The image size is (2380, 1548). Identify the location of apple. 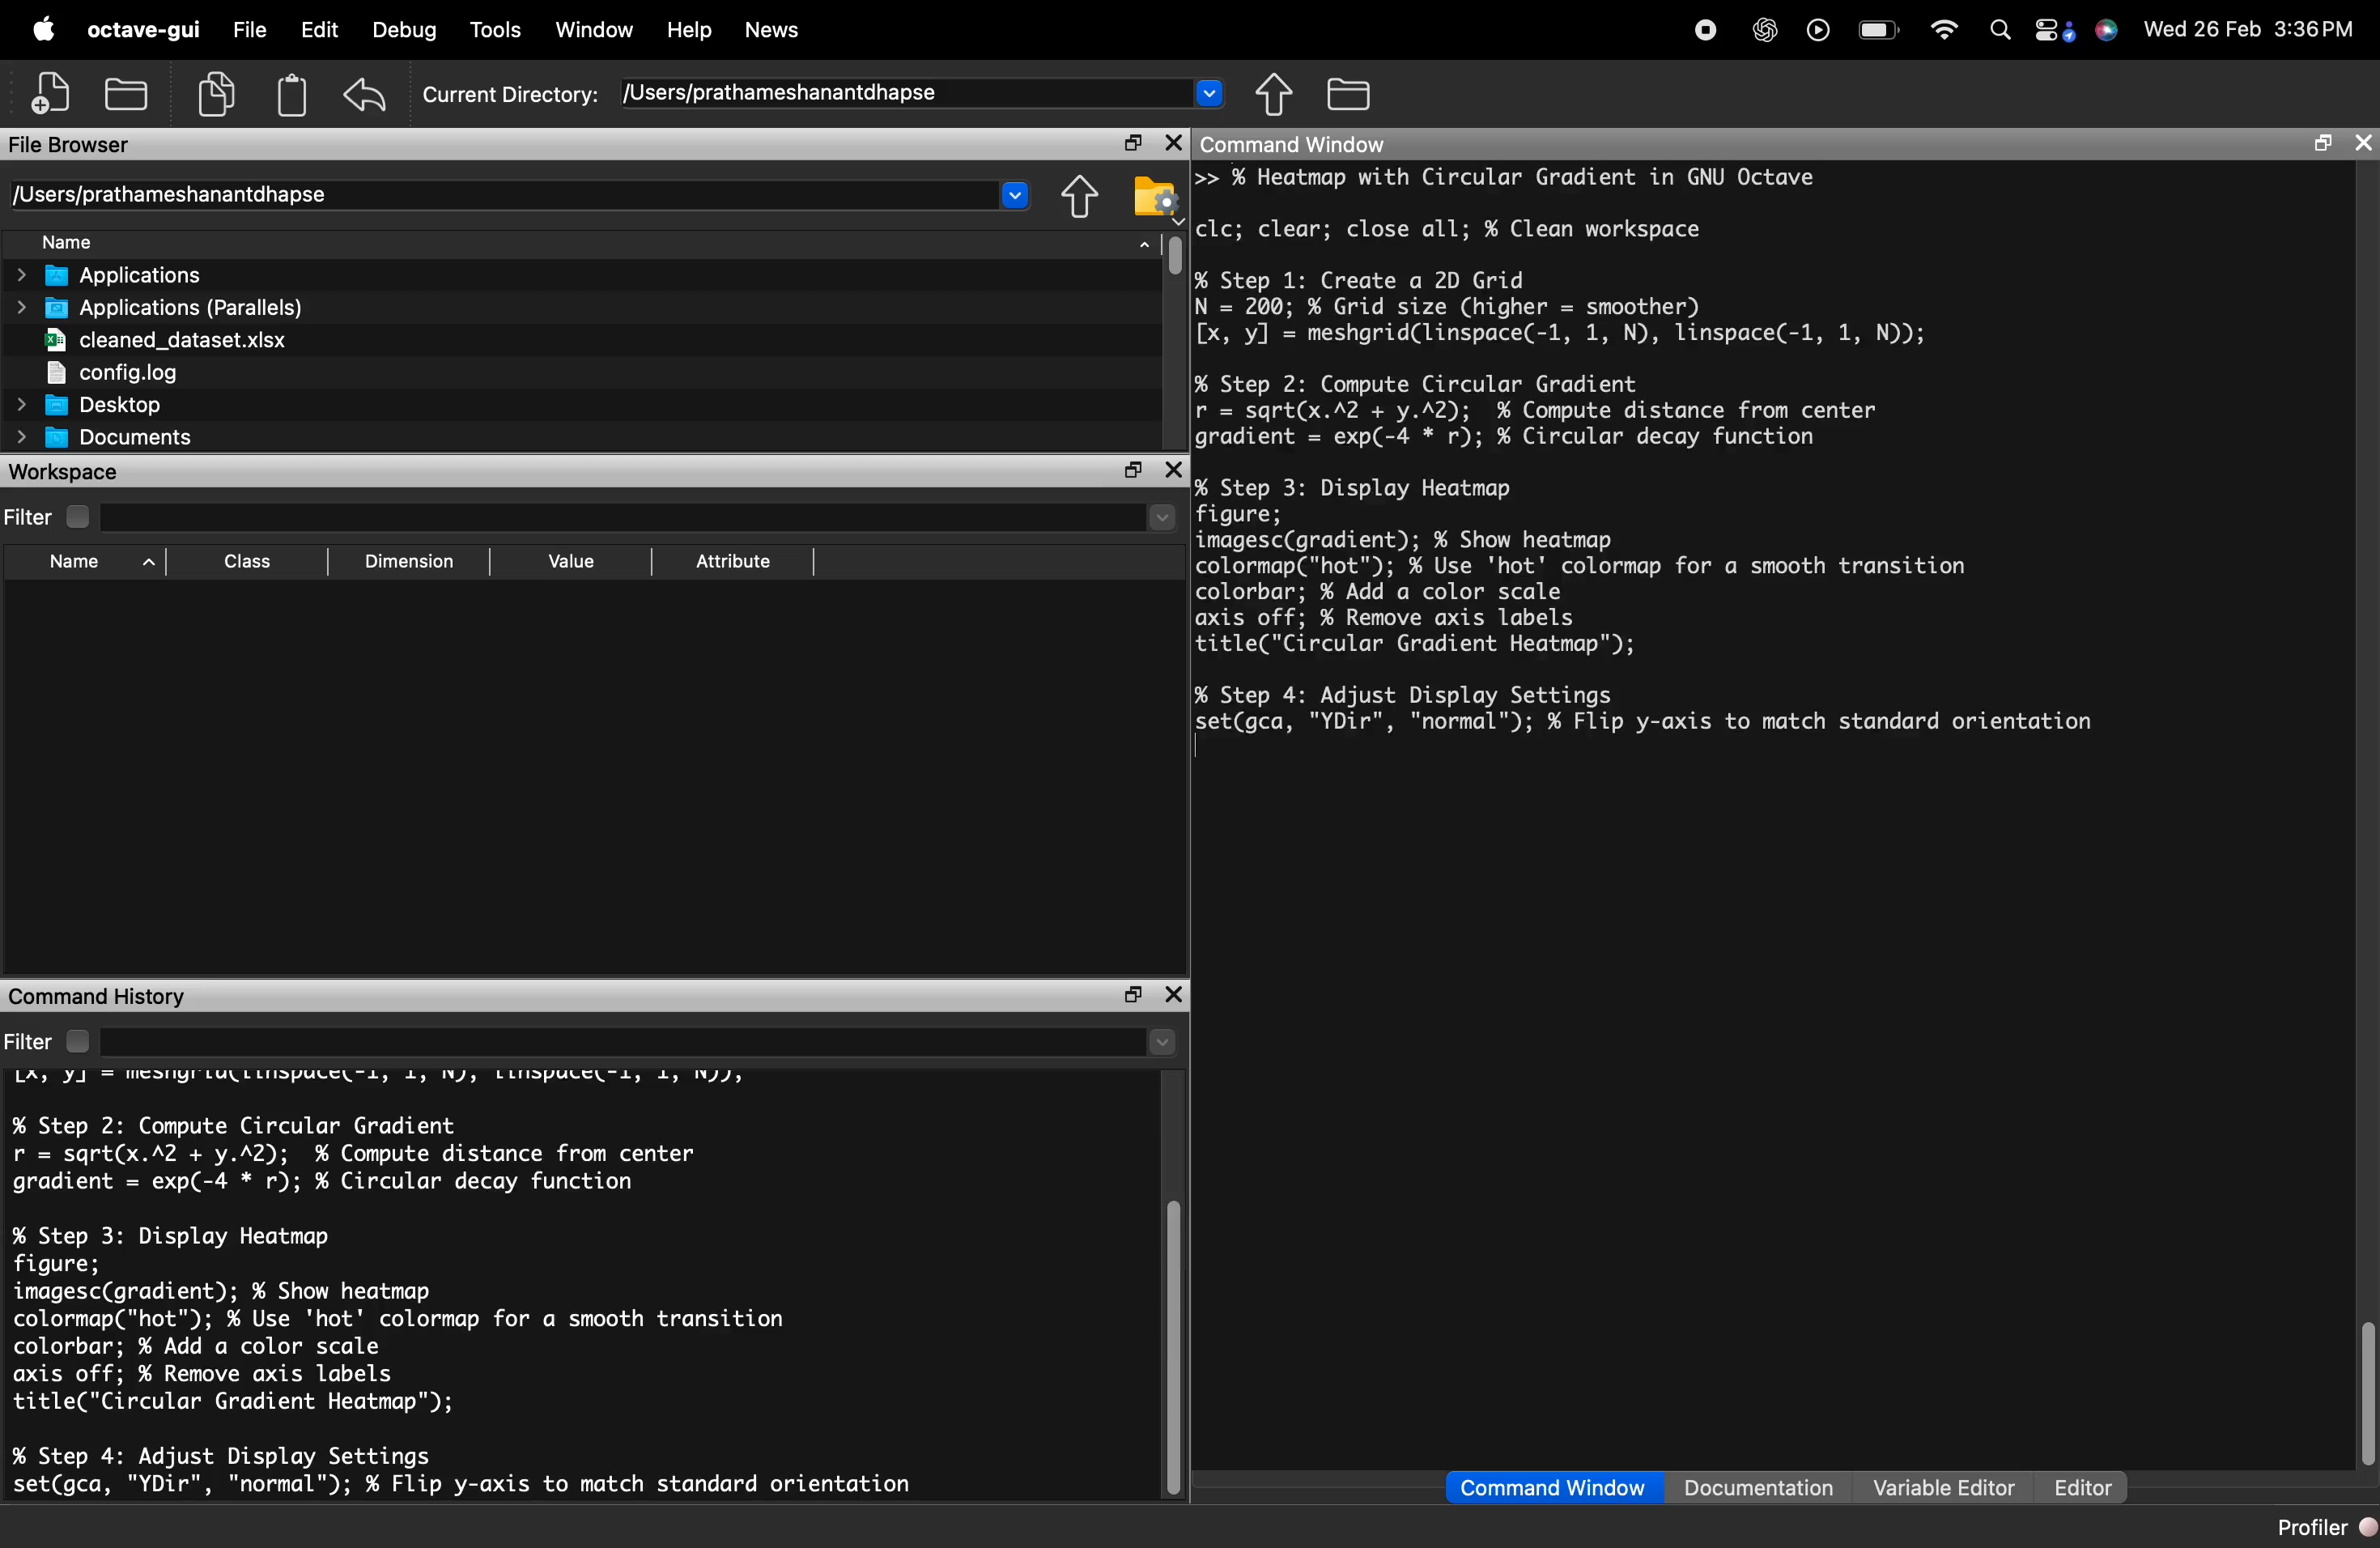
(41, 29).